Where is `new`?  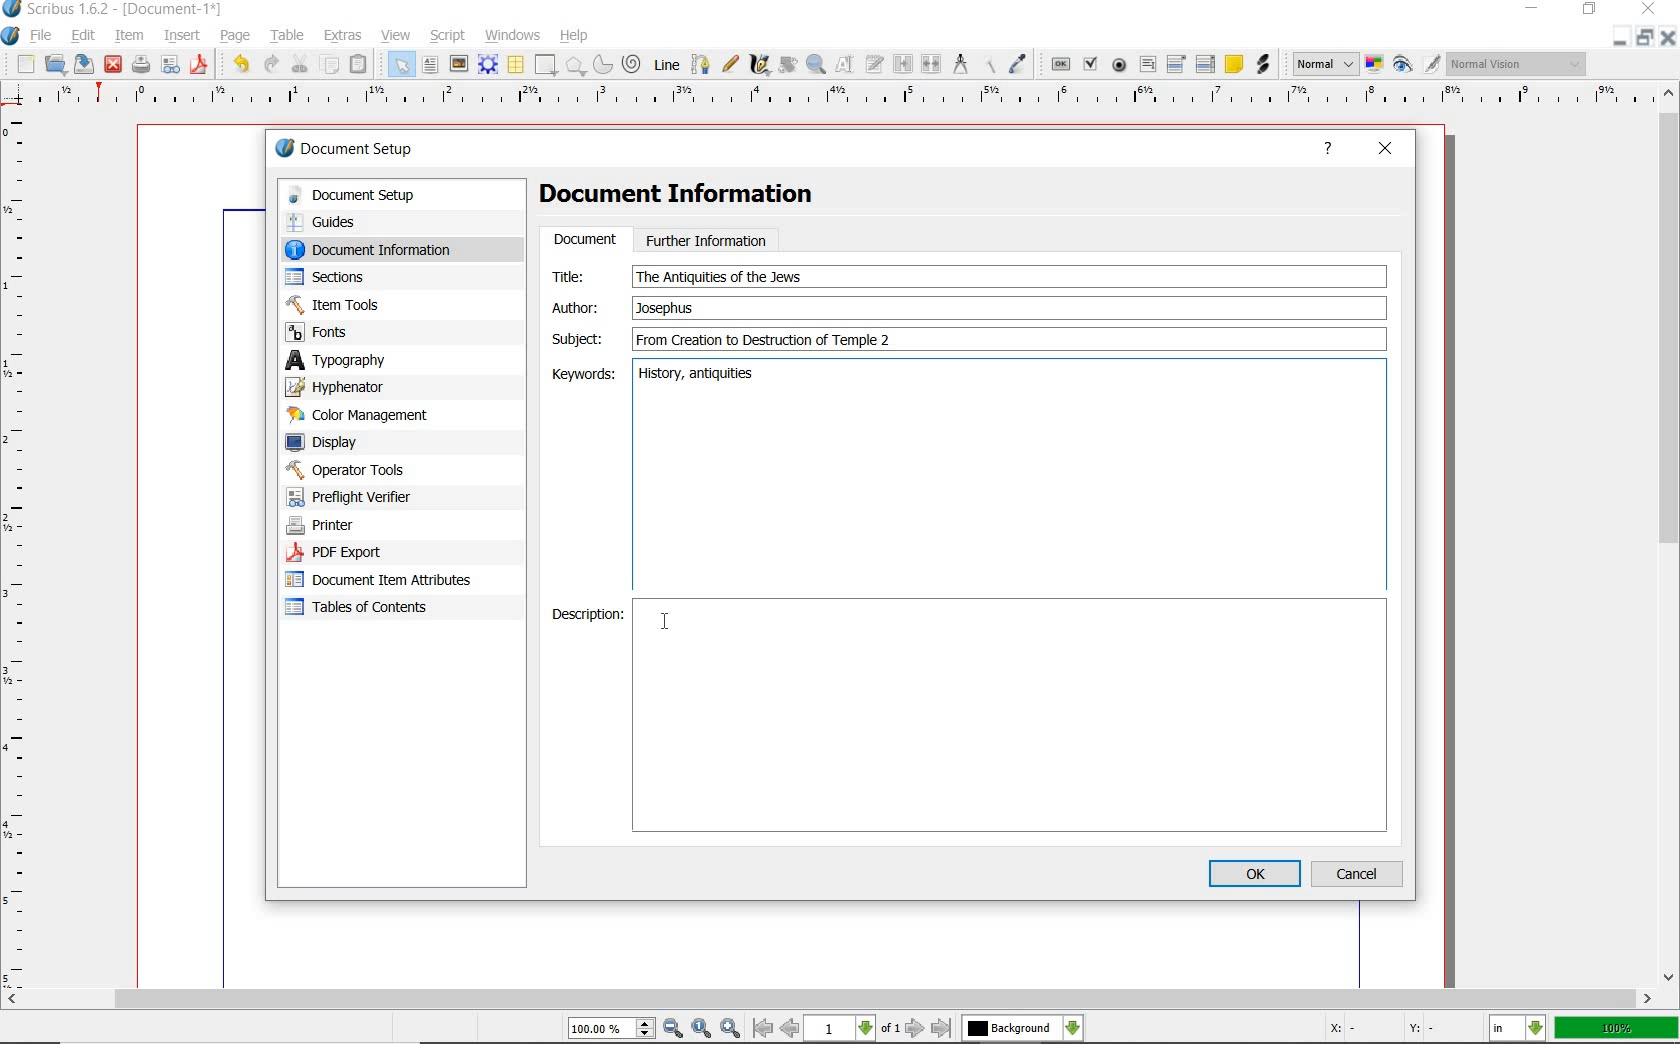 new is located at coordinates (24, 64).